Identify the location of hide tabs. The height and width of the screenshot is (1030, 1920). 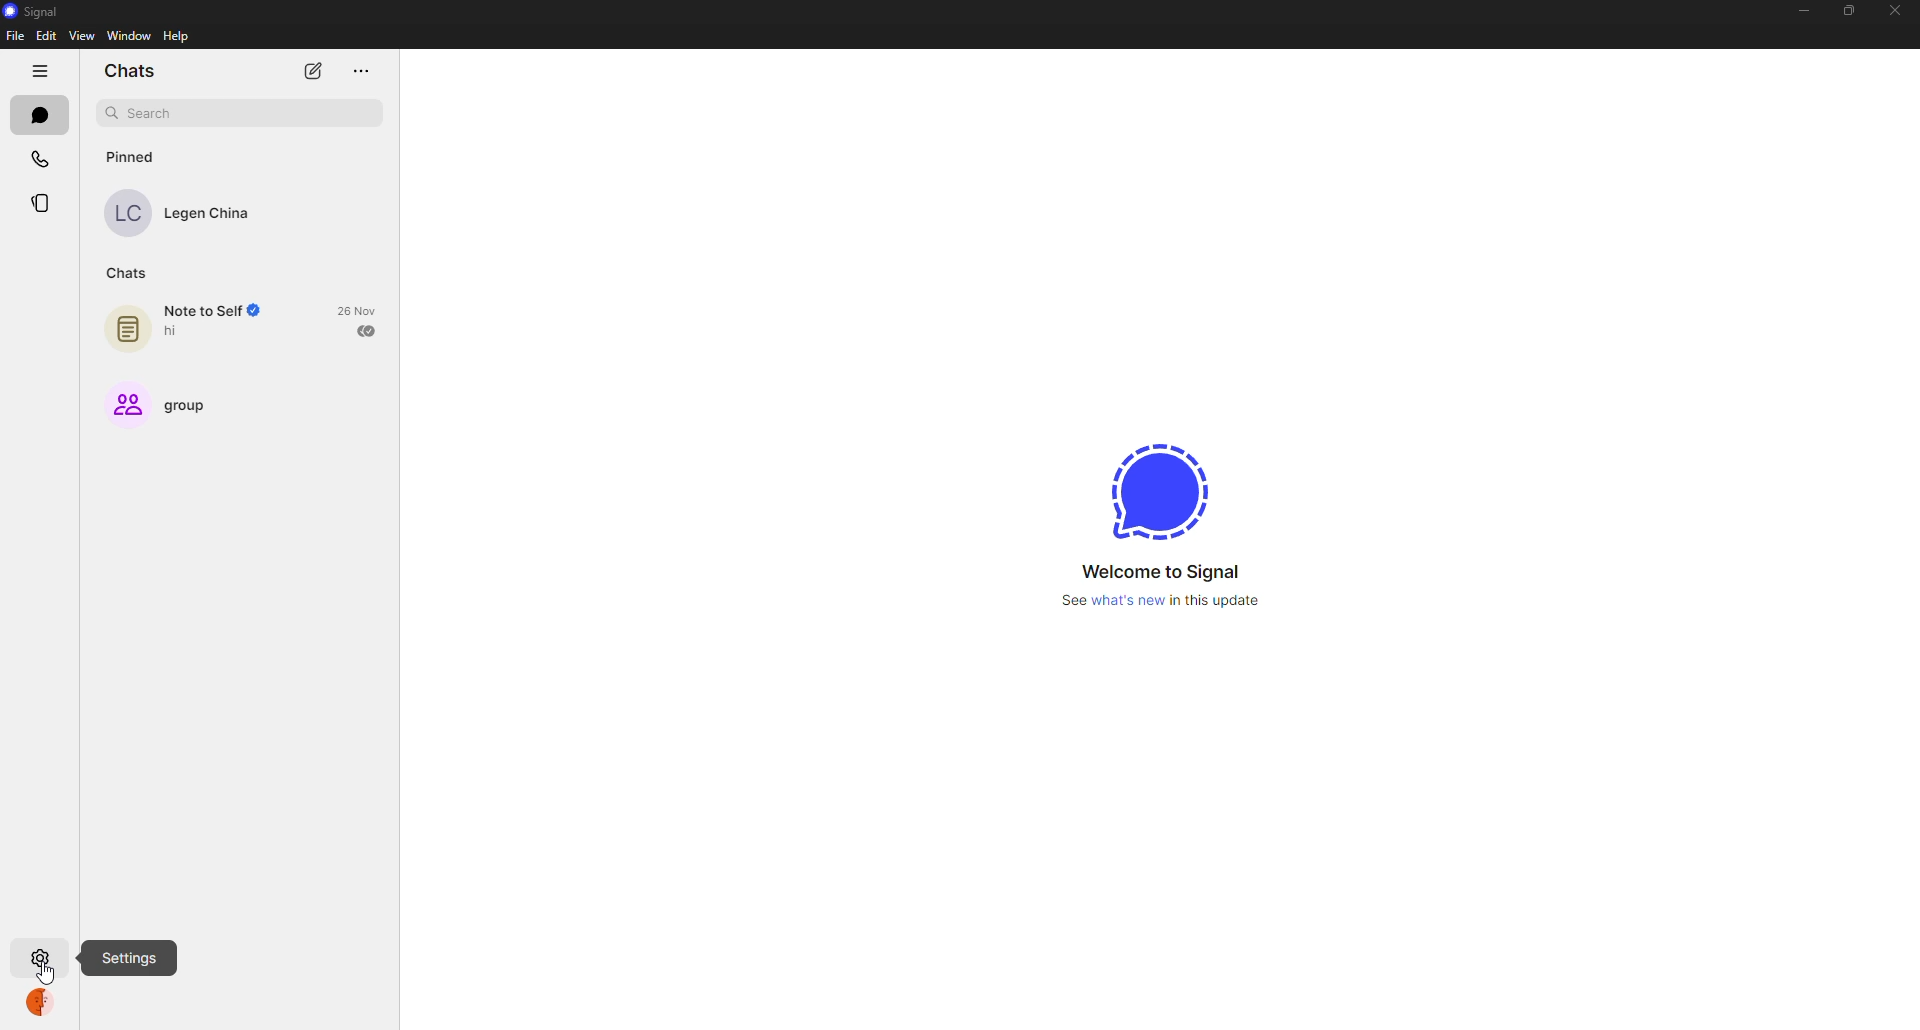
(37, 70).